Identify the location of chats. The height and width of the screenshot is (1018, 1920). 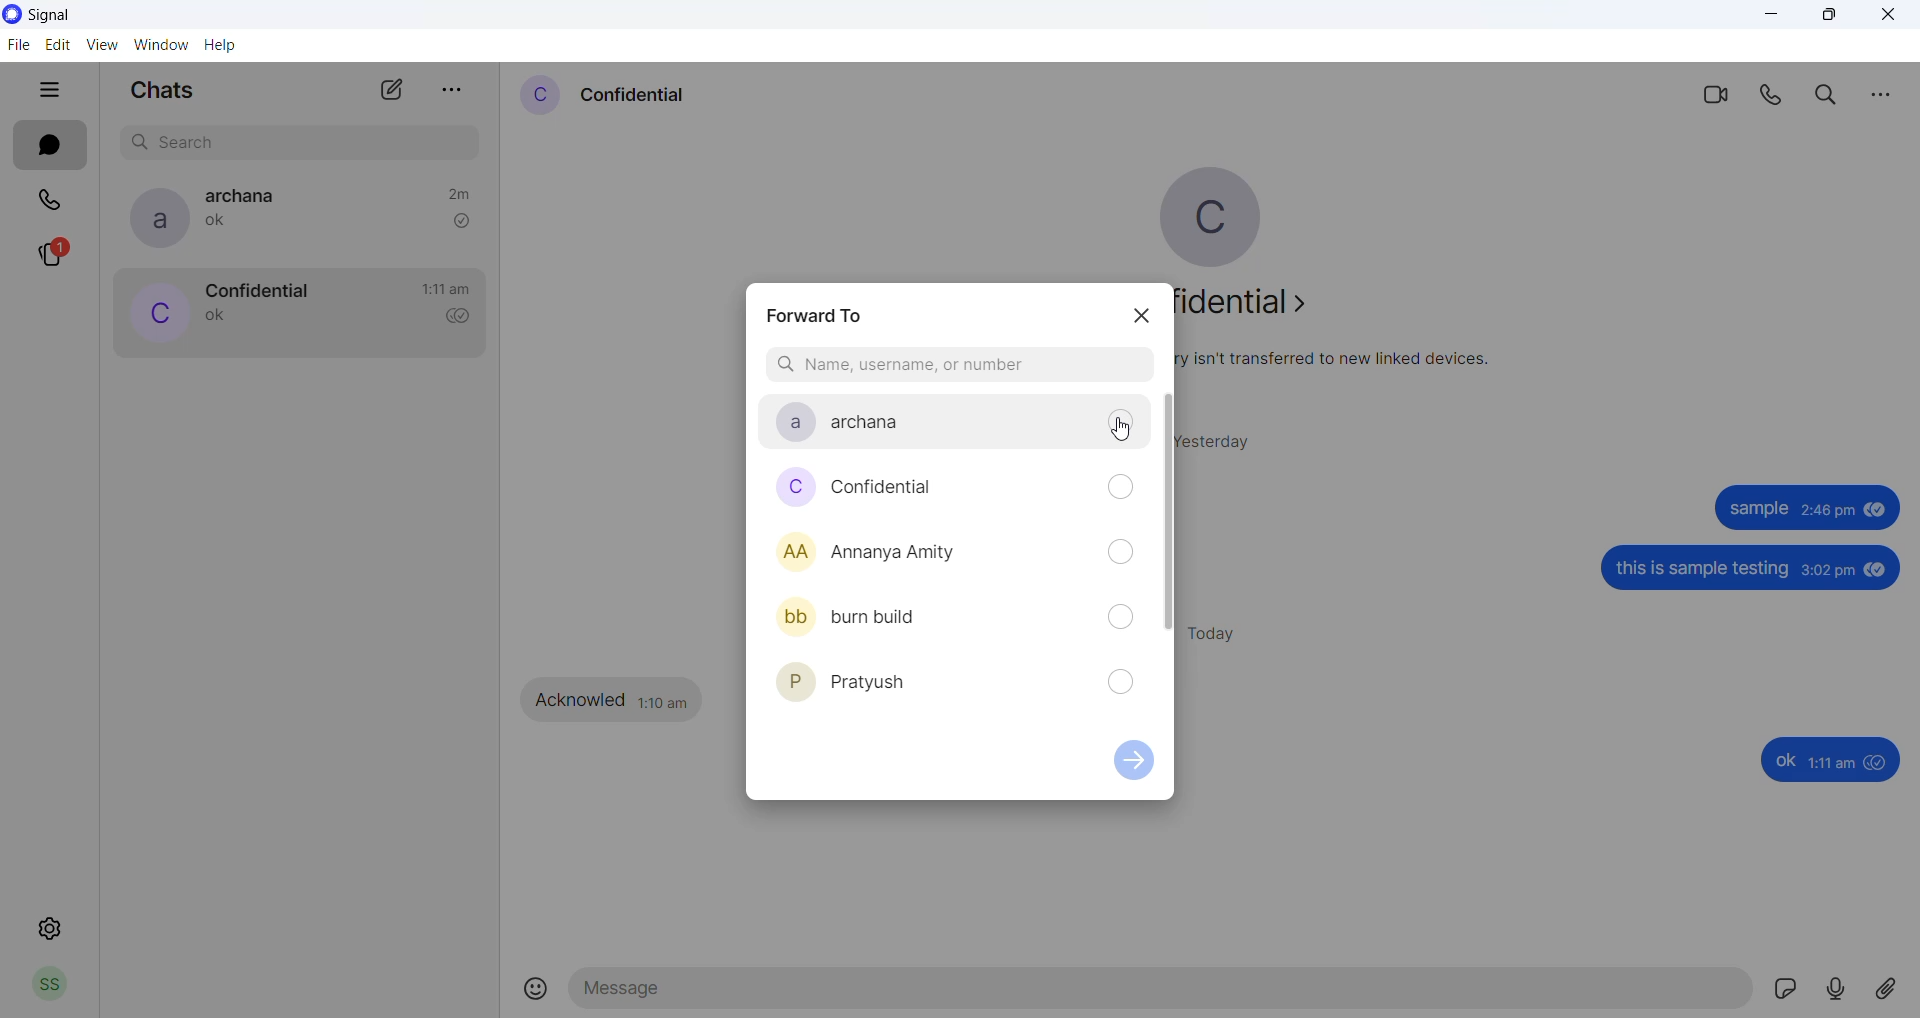
(49, 146).